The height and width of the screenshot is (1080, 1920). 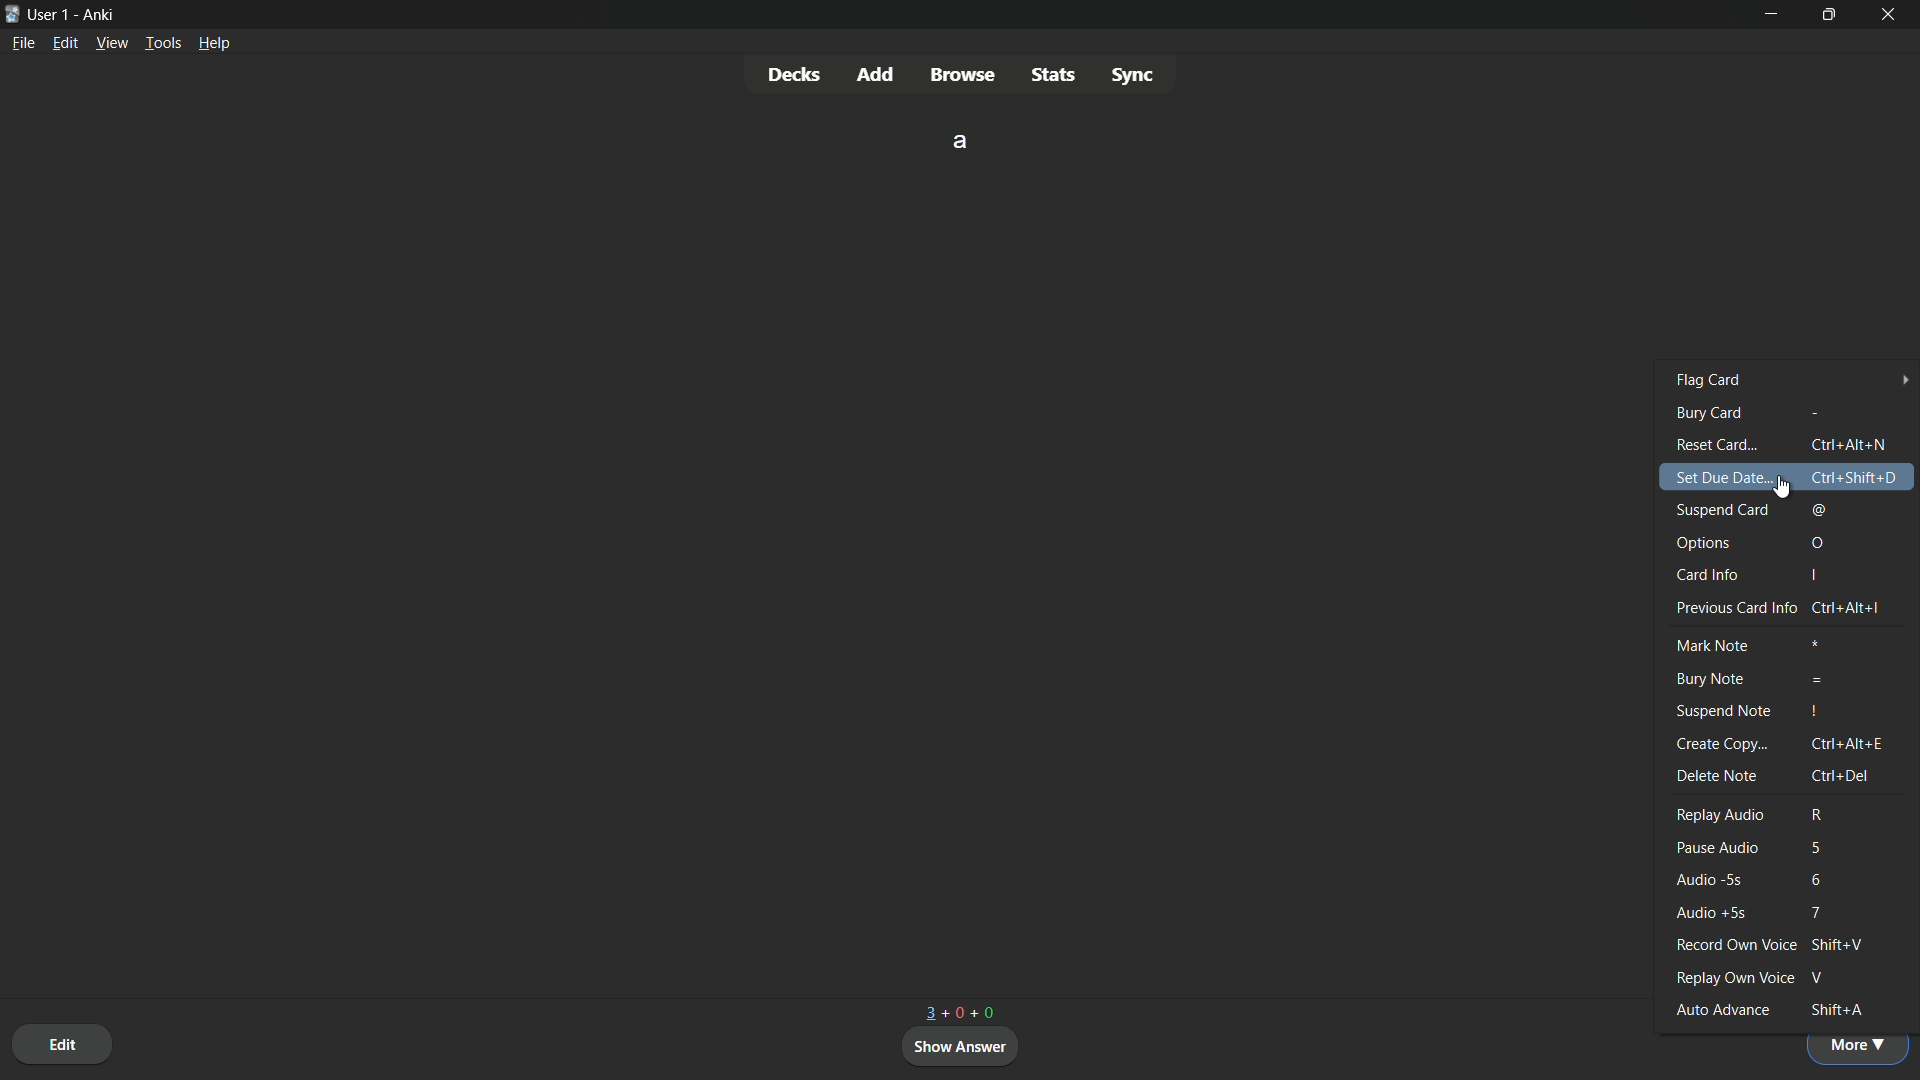 I want to click on keyboard shortcut, so click(x=1847, y=444).